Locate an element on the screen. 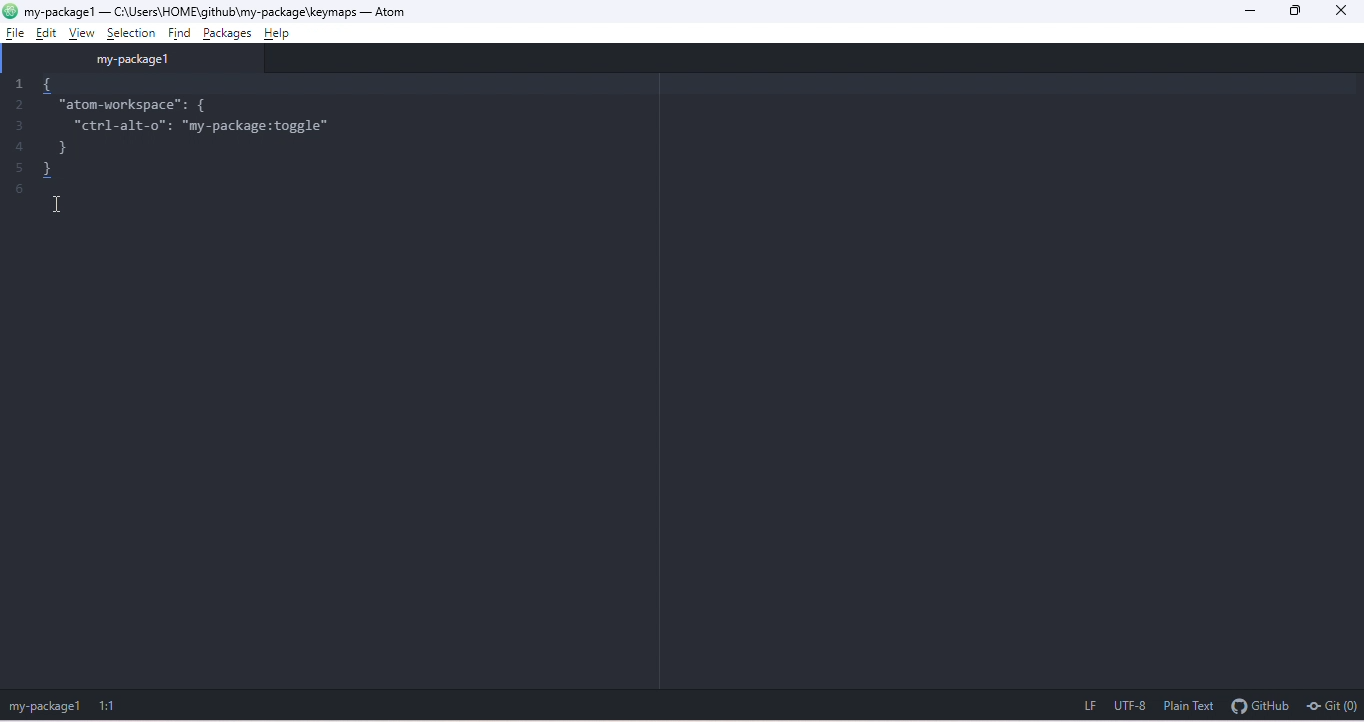 The height and width of the screenshot is (722, 1364). help is located at coordinates (282, 31).